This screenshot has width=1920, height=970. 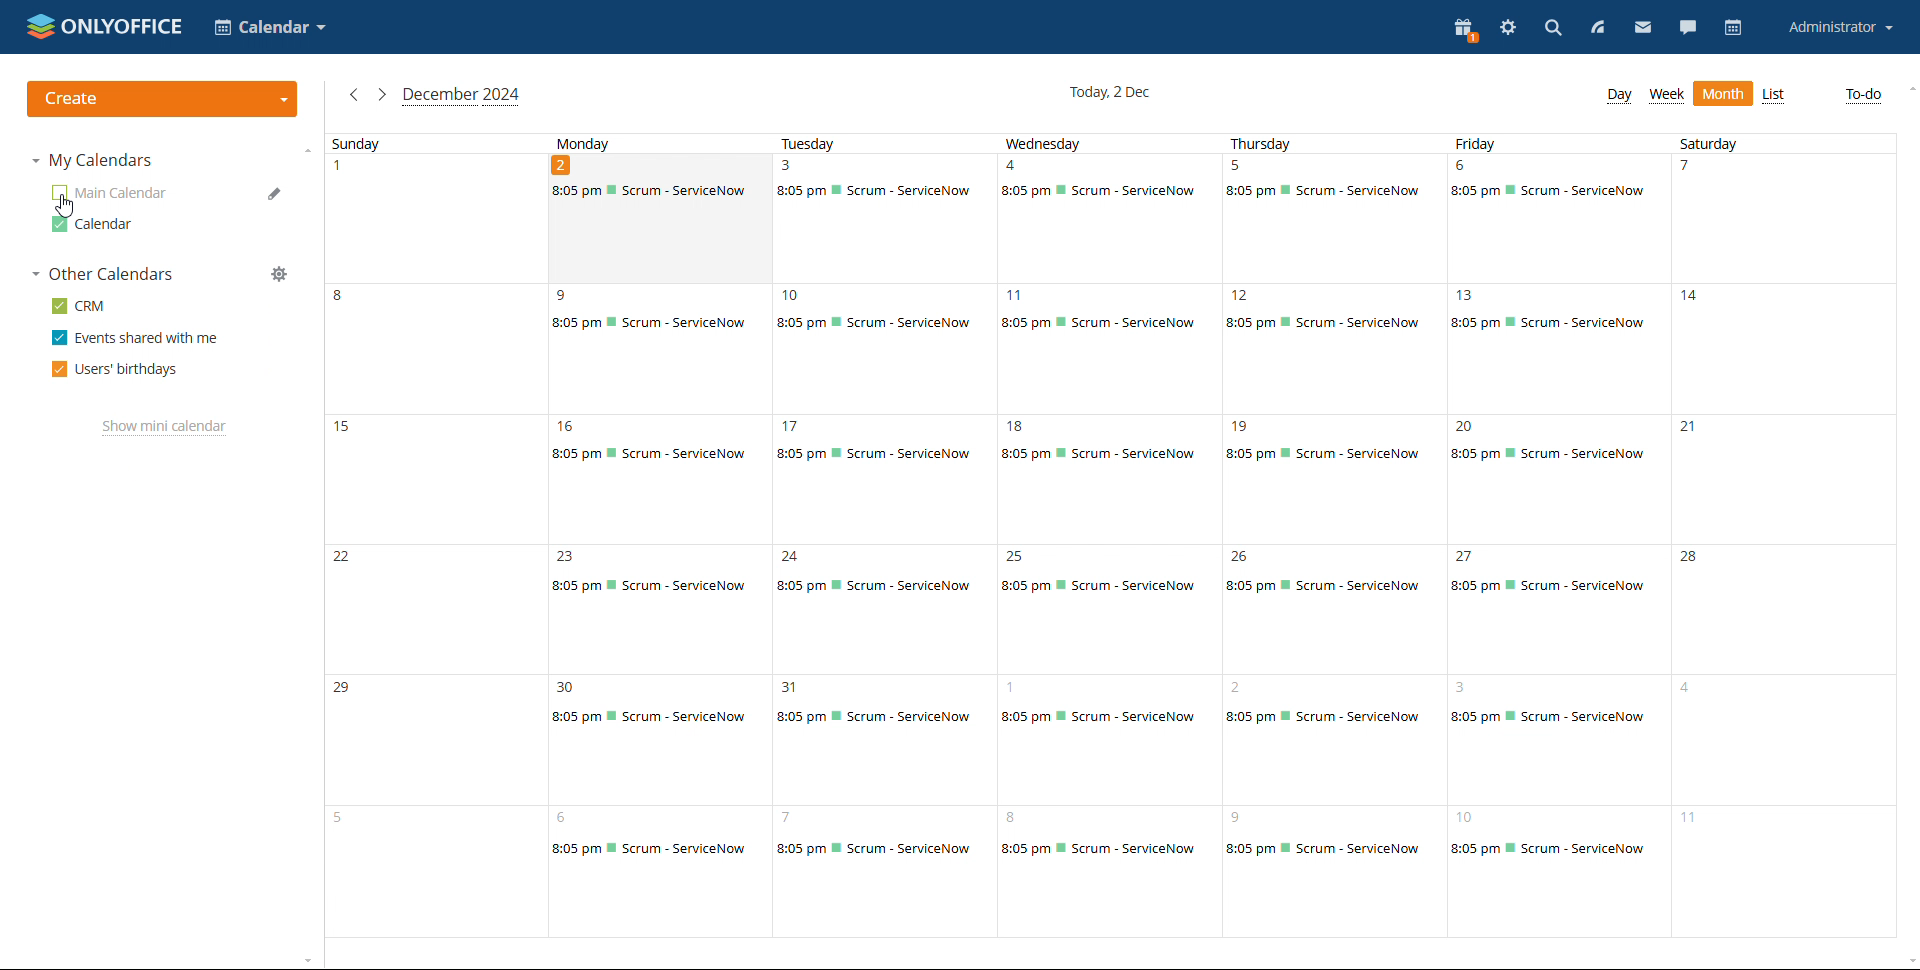 What do you see at coordinates (276, 195) in the screenshot?
I see `edit` at bounding box center [276, 195].